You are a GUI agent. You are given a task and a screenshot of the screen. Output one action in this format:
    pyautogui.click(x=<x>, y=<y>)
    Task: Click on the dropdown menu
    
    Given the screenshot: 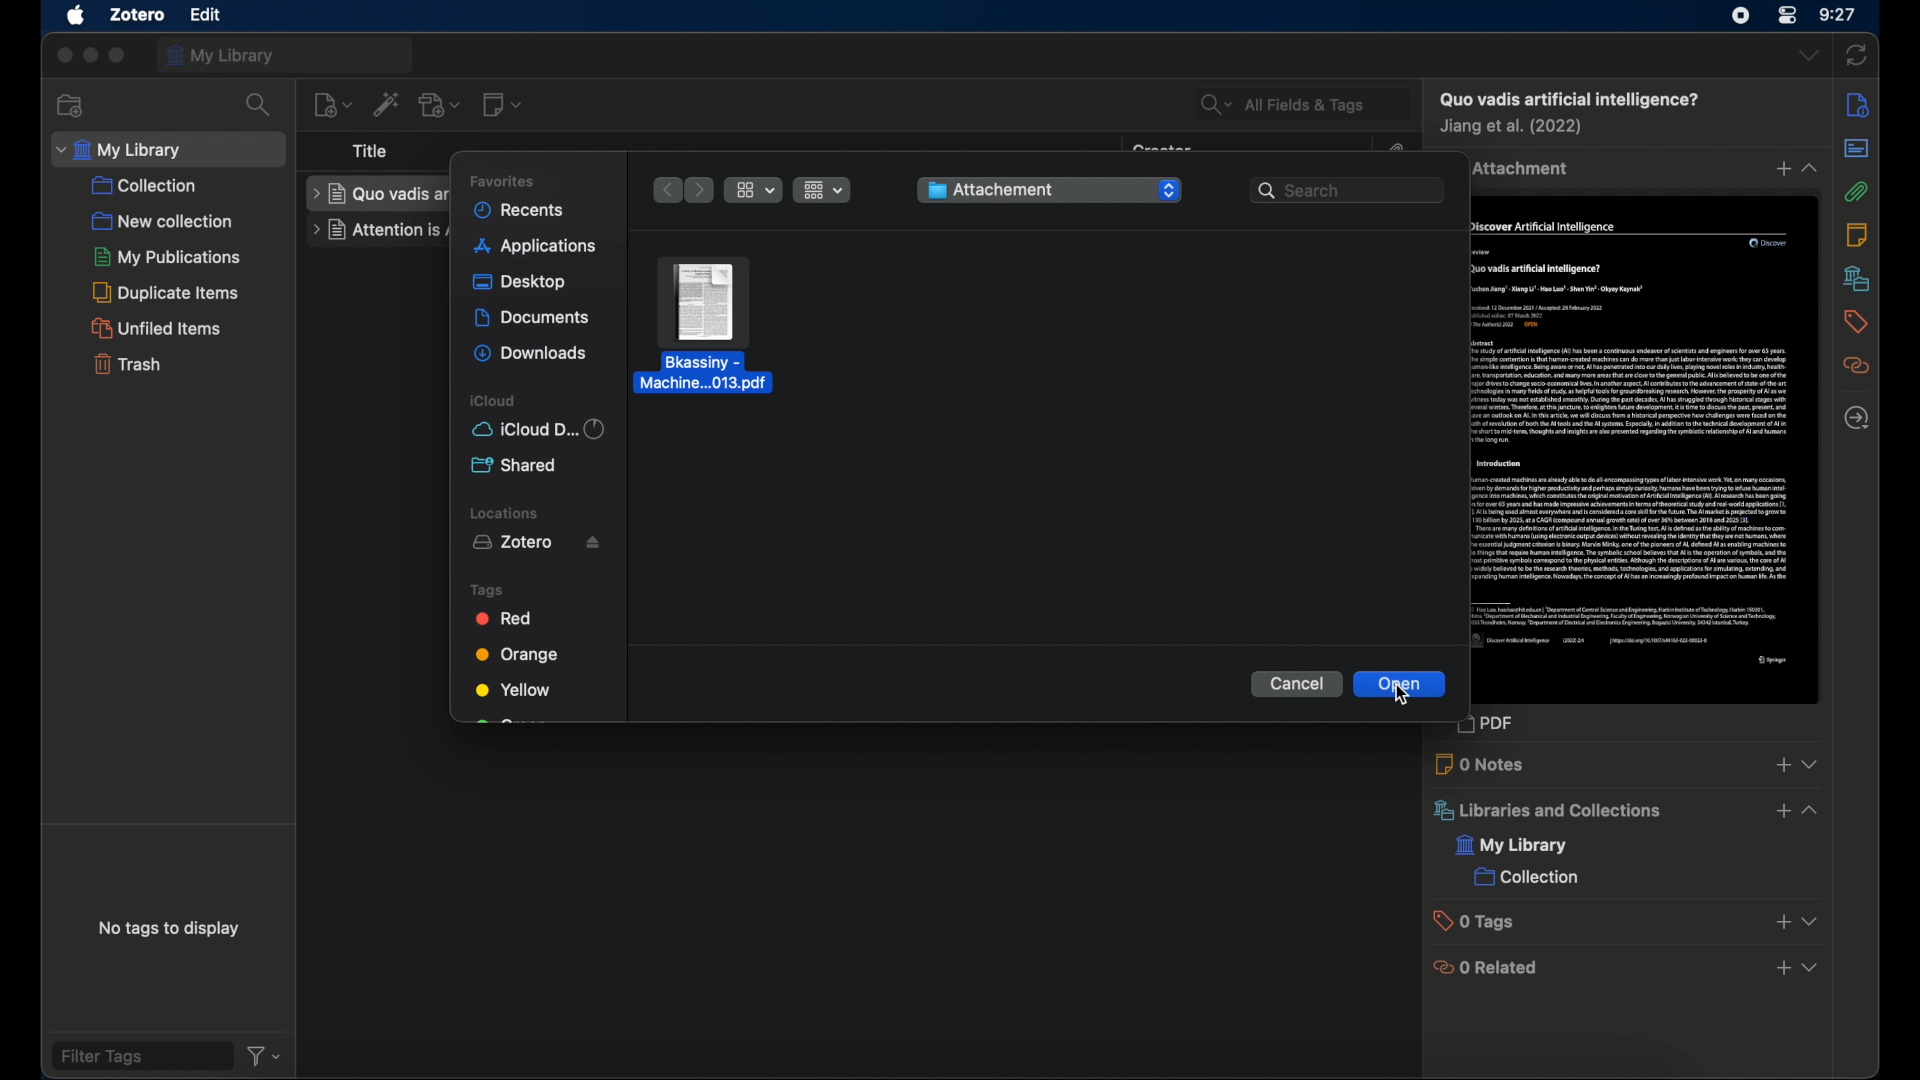 What is the action you would take?
    pyautogui.click(x=1813, y=969)
    